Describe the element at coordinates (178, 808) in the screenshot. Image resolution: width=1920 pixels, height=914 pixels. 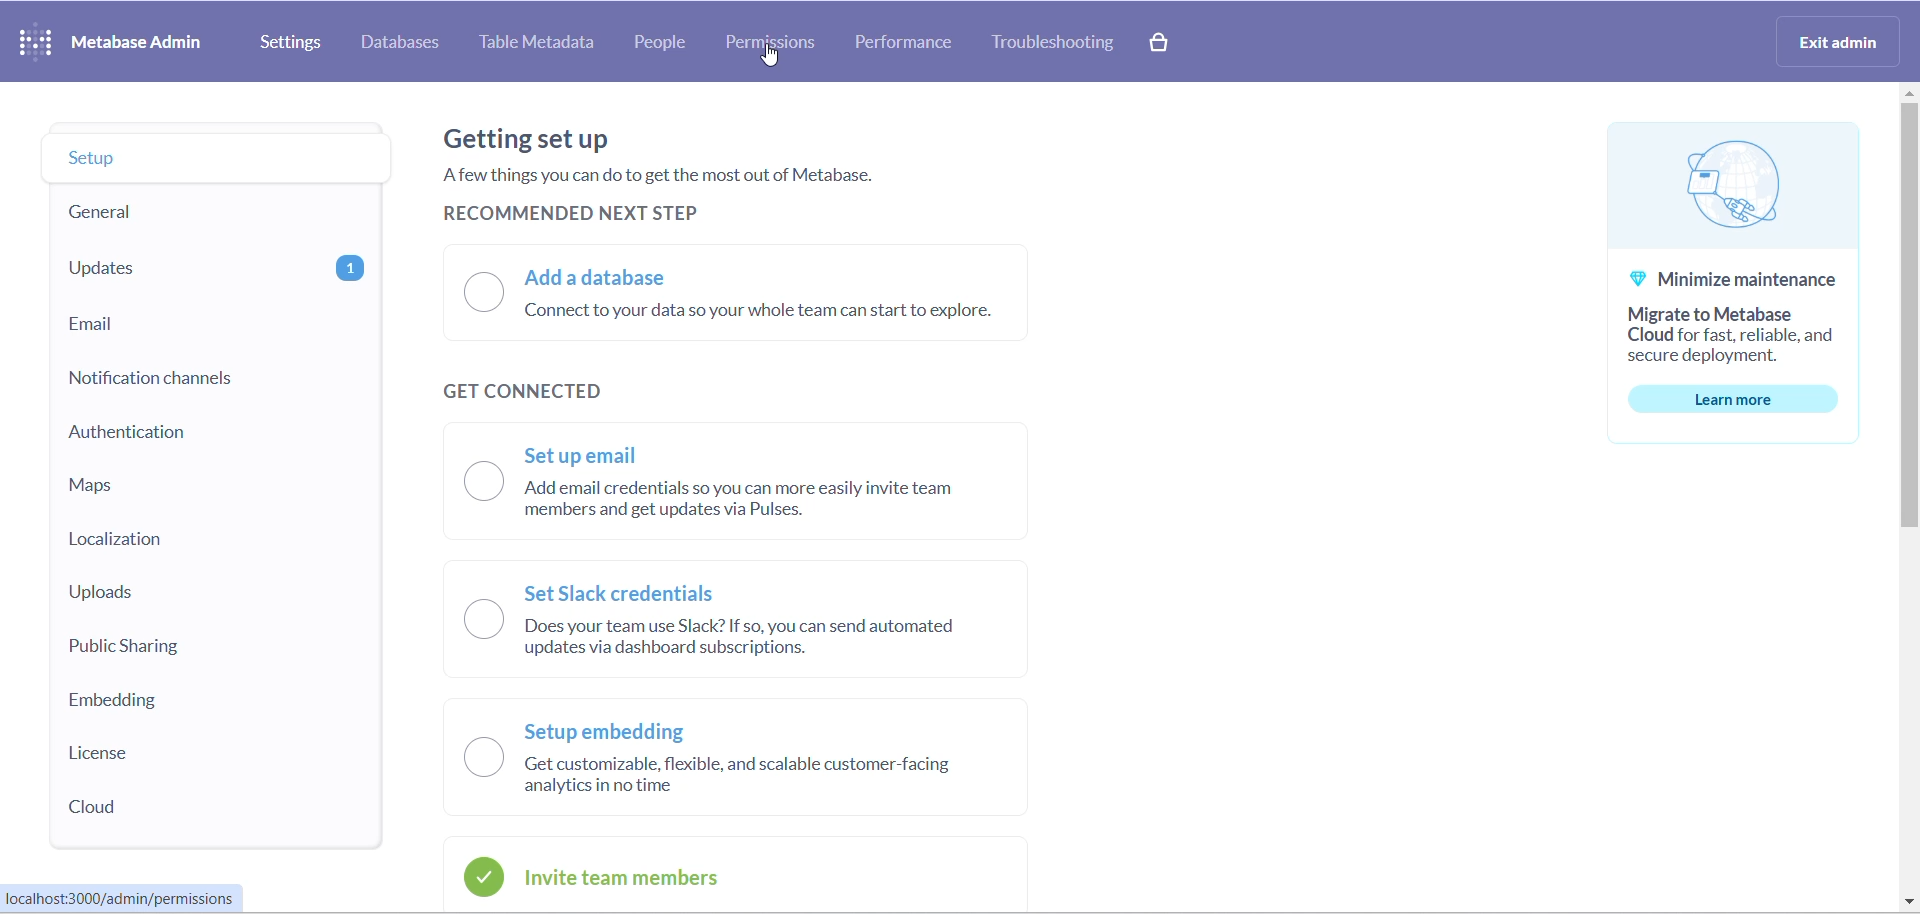
I see `cloud` at that location.